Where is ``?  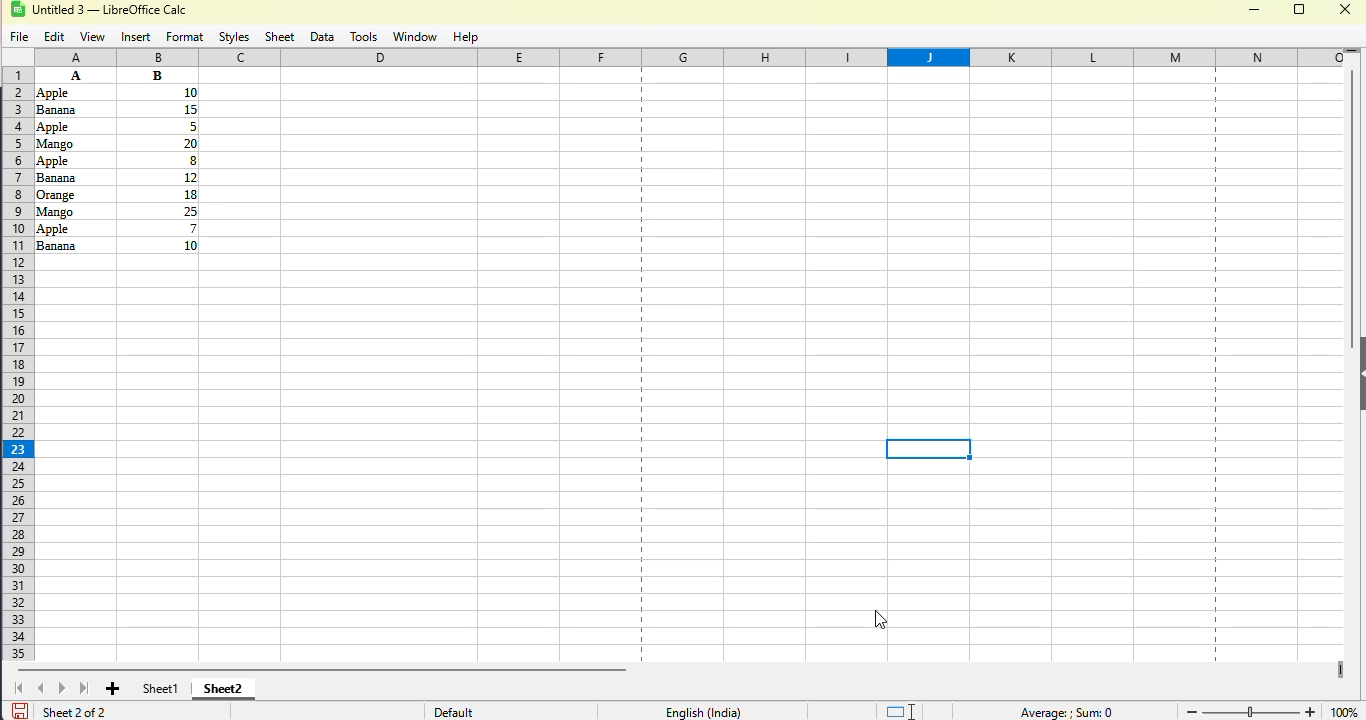  is located at coordinates (74, 245).